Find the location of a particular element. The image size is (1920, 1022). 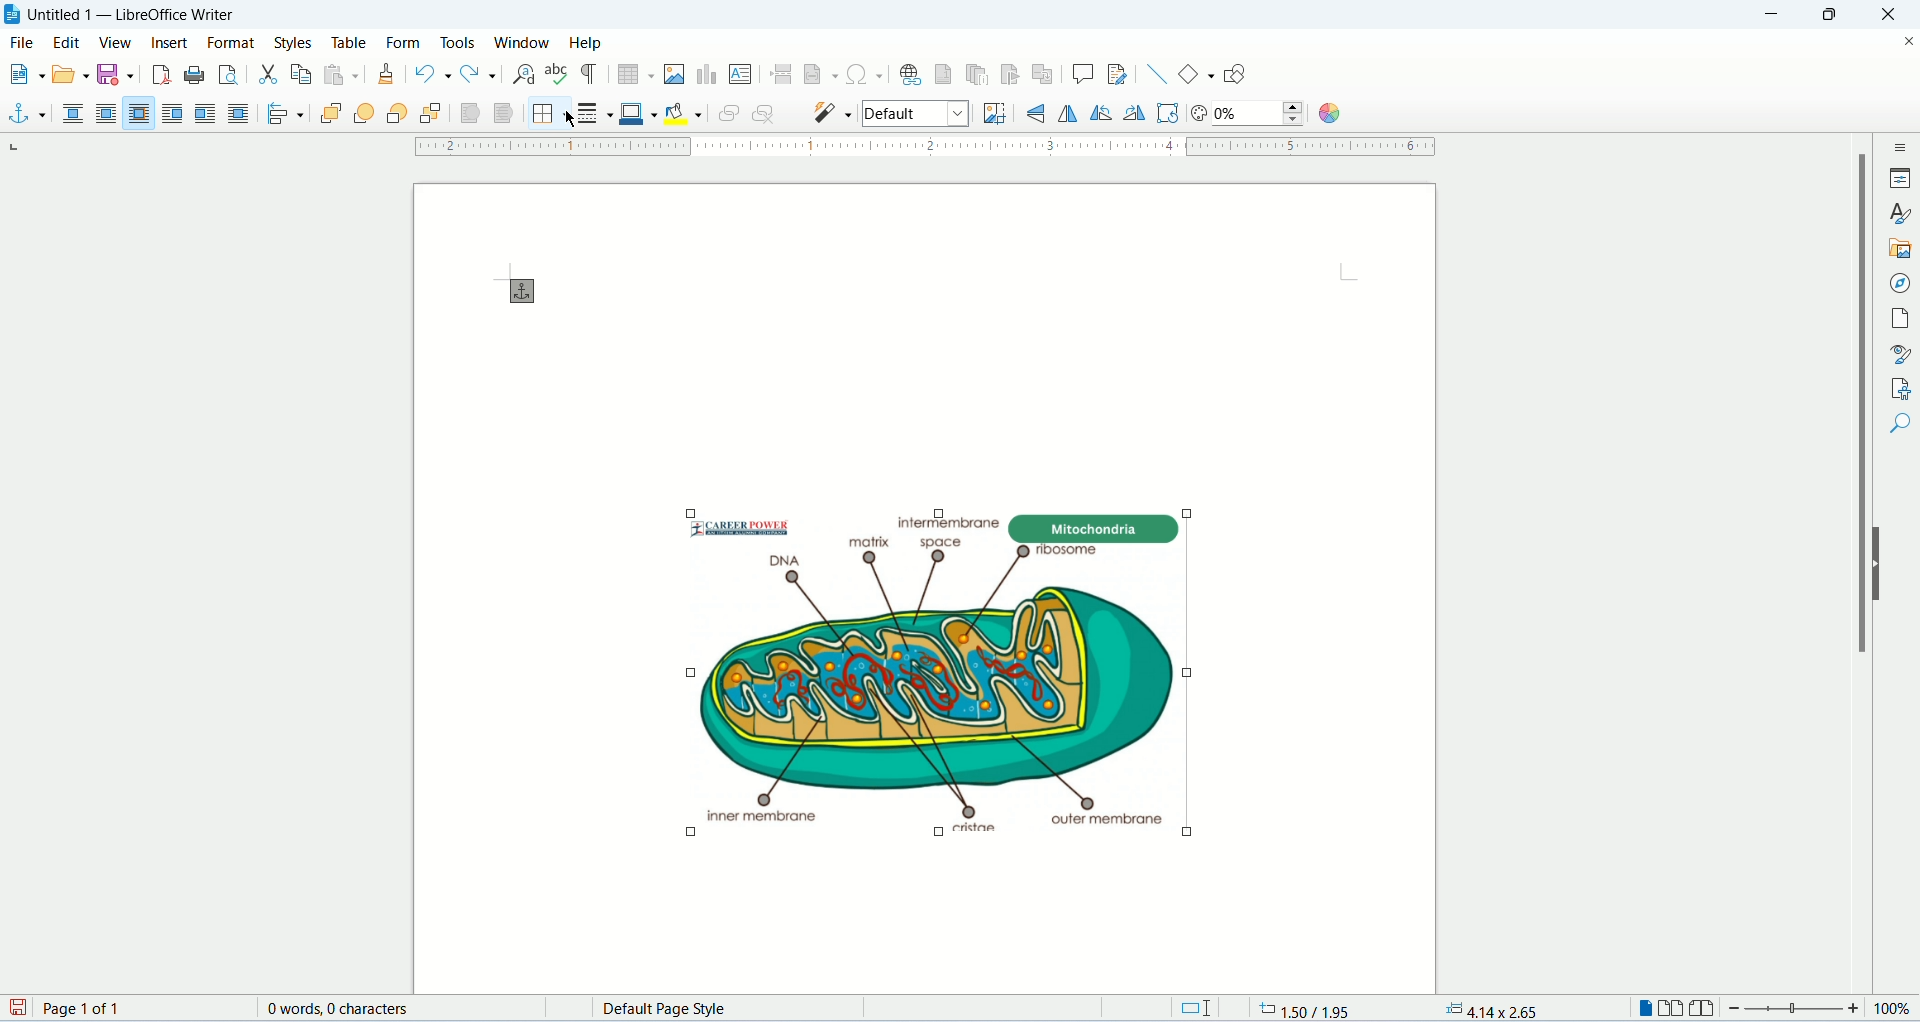

zoom percent is located at coordinates (1892, 1010).